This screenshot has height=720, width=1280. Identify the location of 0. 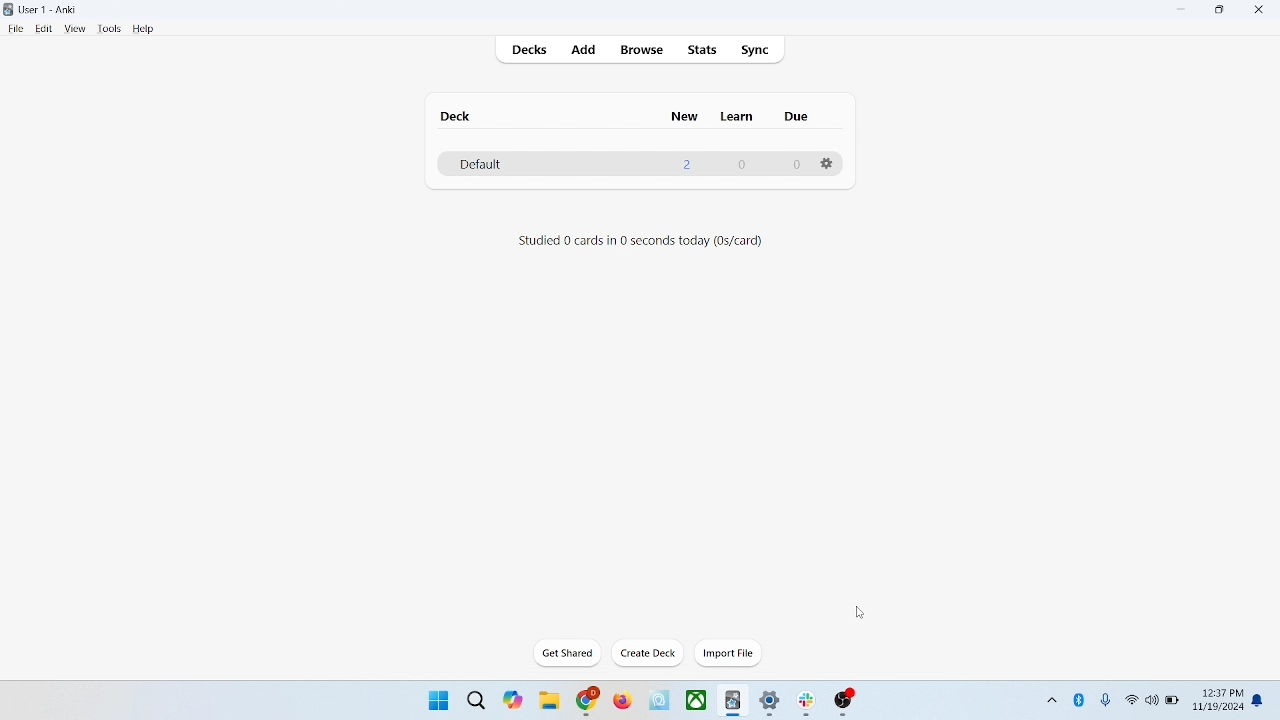
(796, 165).